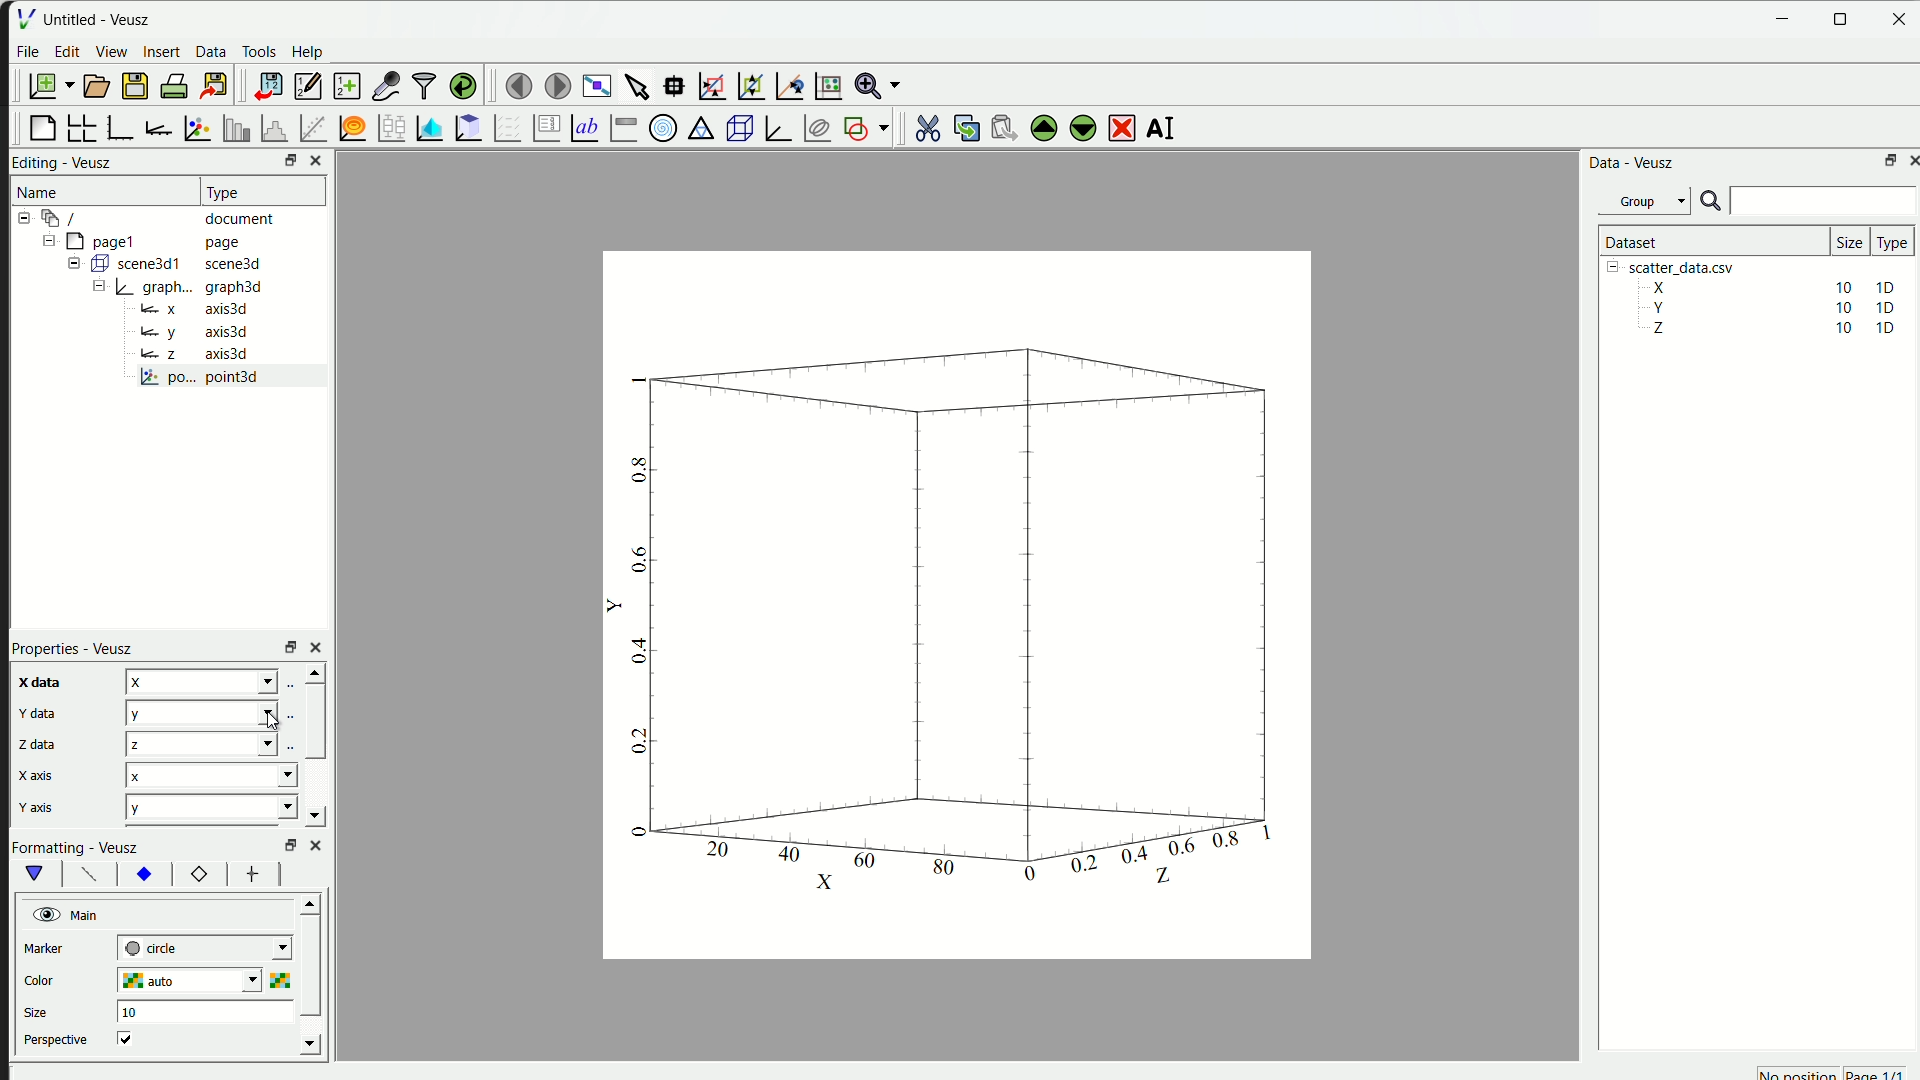 This screenshot has height=1080, width=1920. What do you see at coordinates (190, 354) in the screenshot?
I see `Bz  axis3d` at bounding box center [190, 354].